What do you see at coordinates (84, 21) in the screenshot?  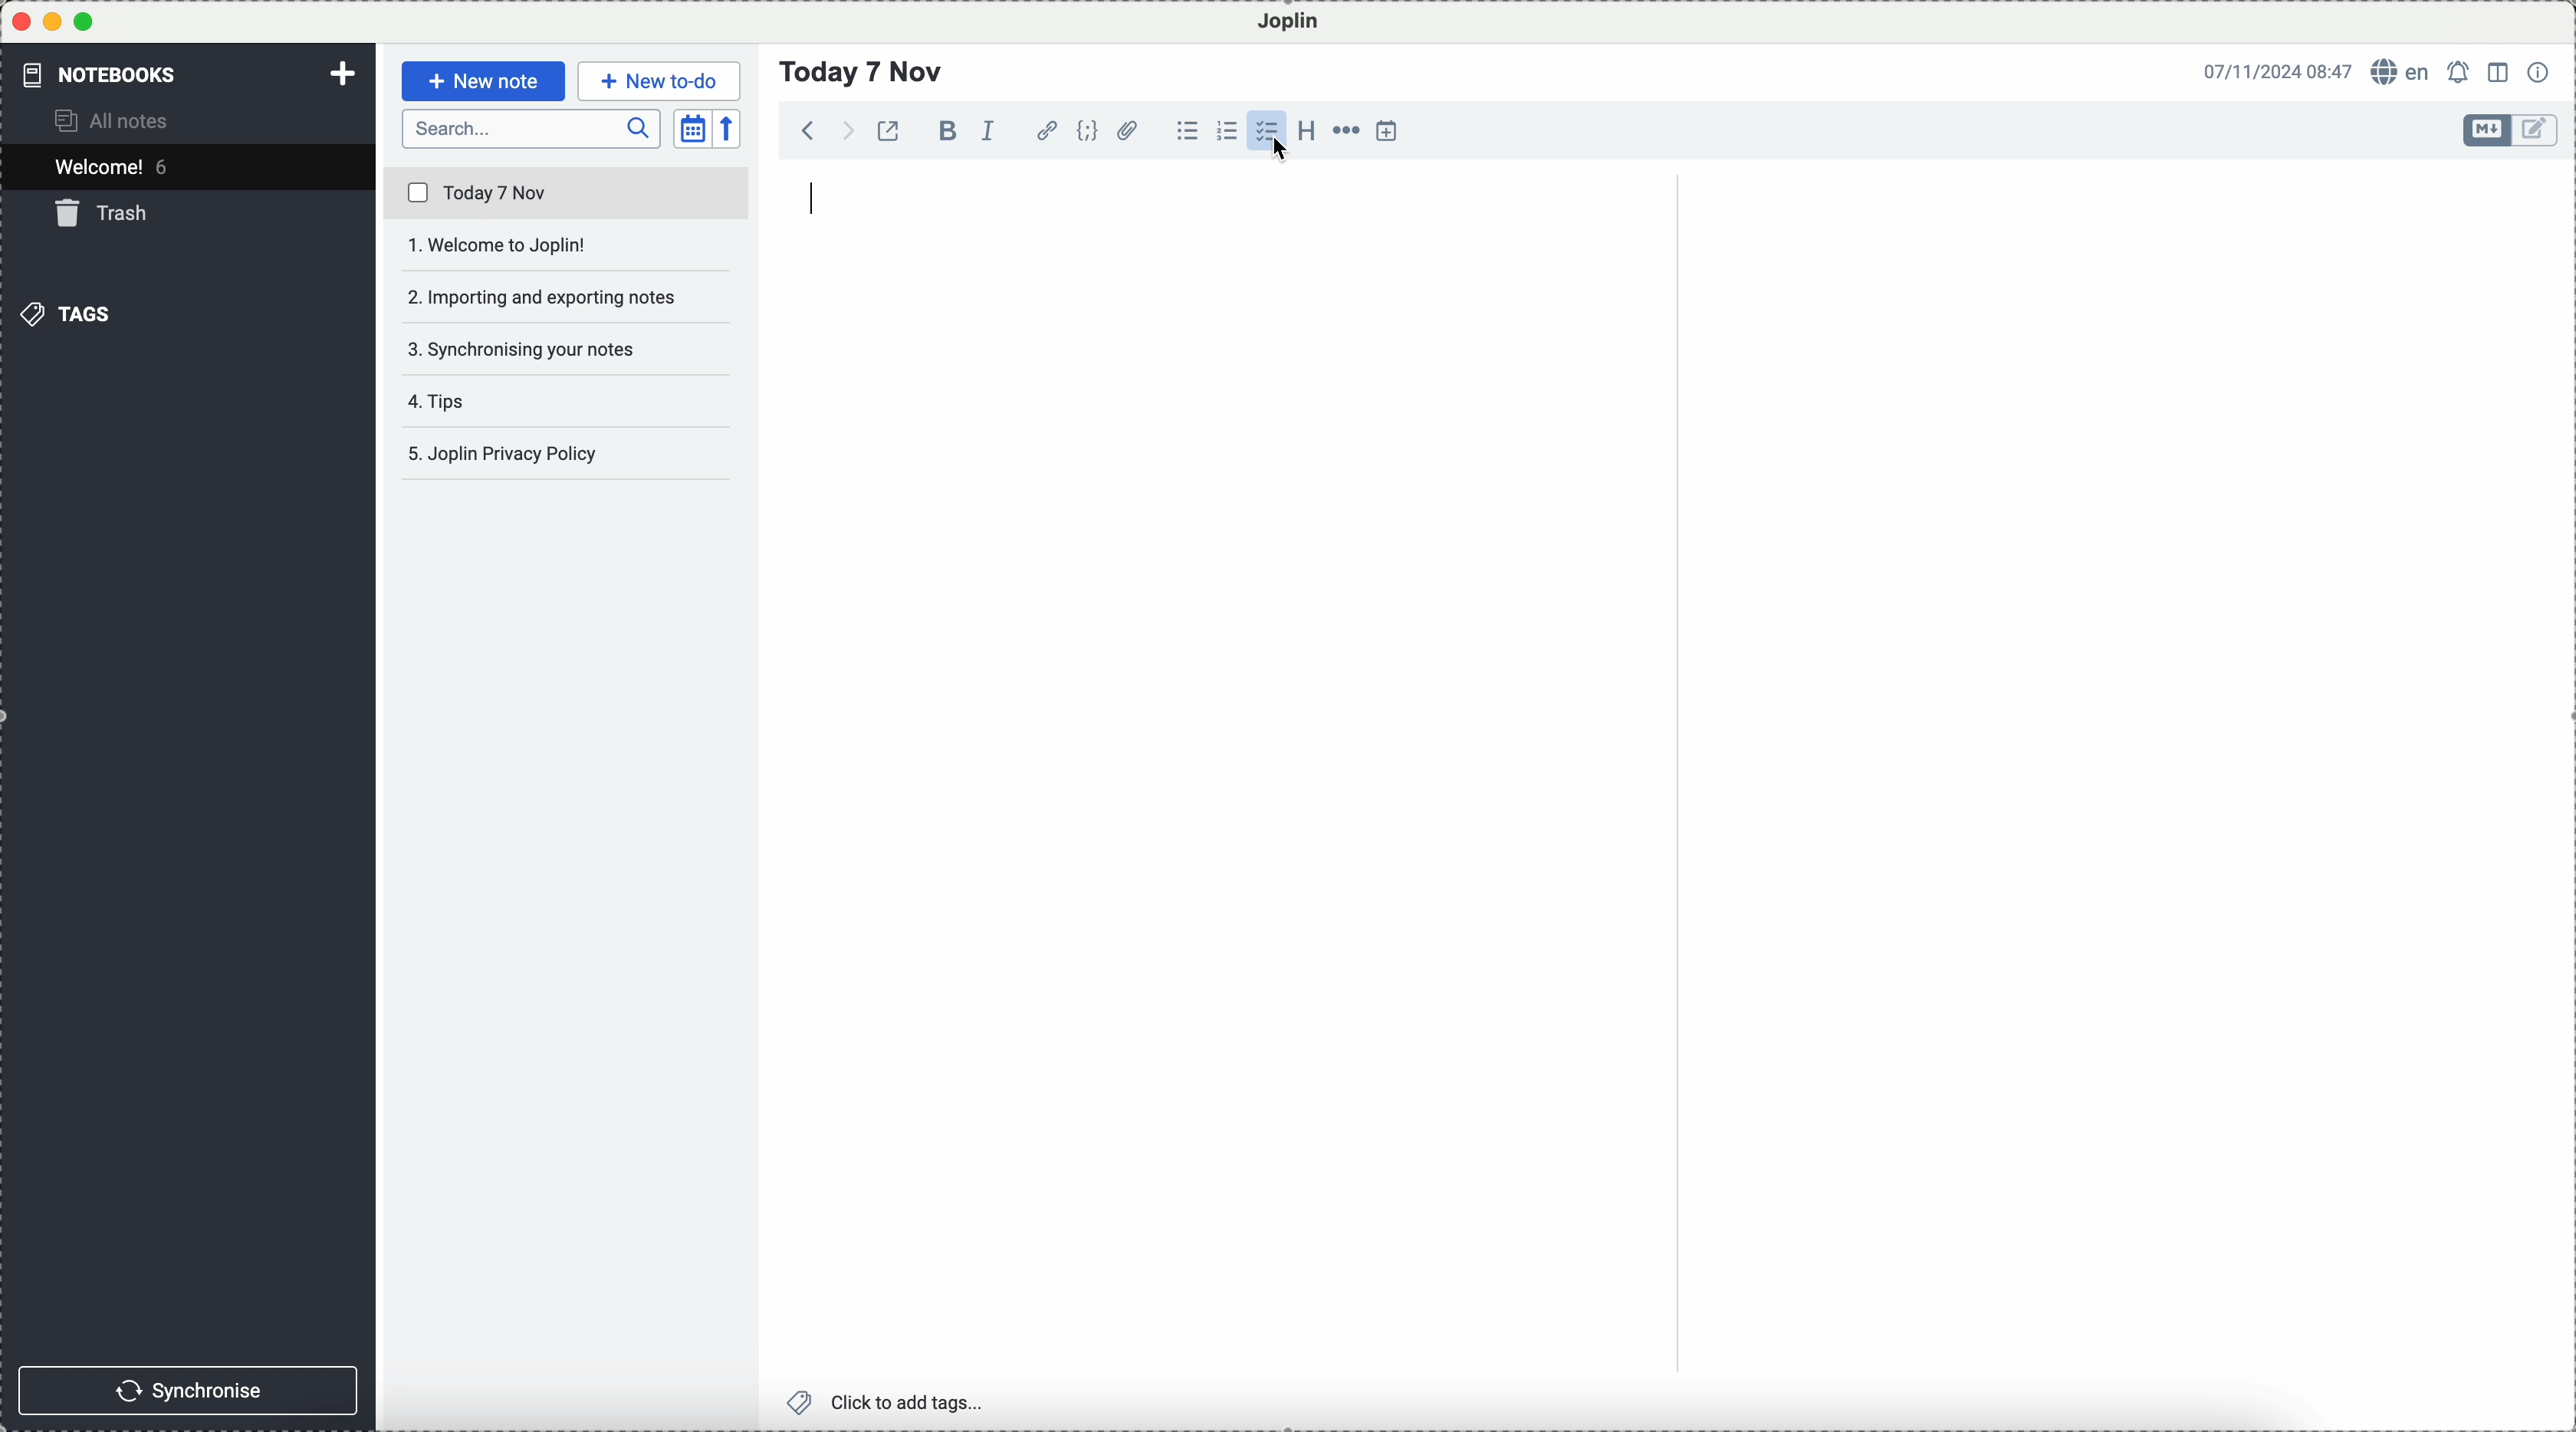 I see `maximize` at bounding box center [84, 21].